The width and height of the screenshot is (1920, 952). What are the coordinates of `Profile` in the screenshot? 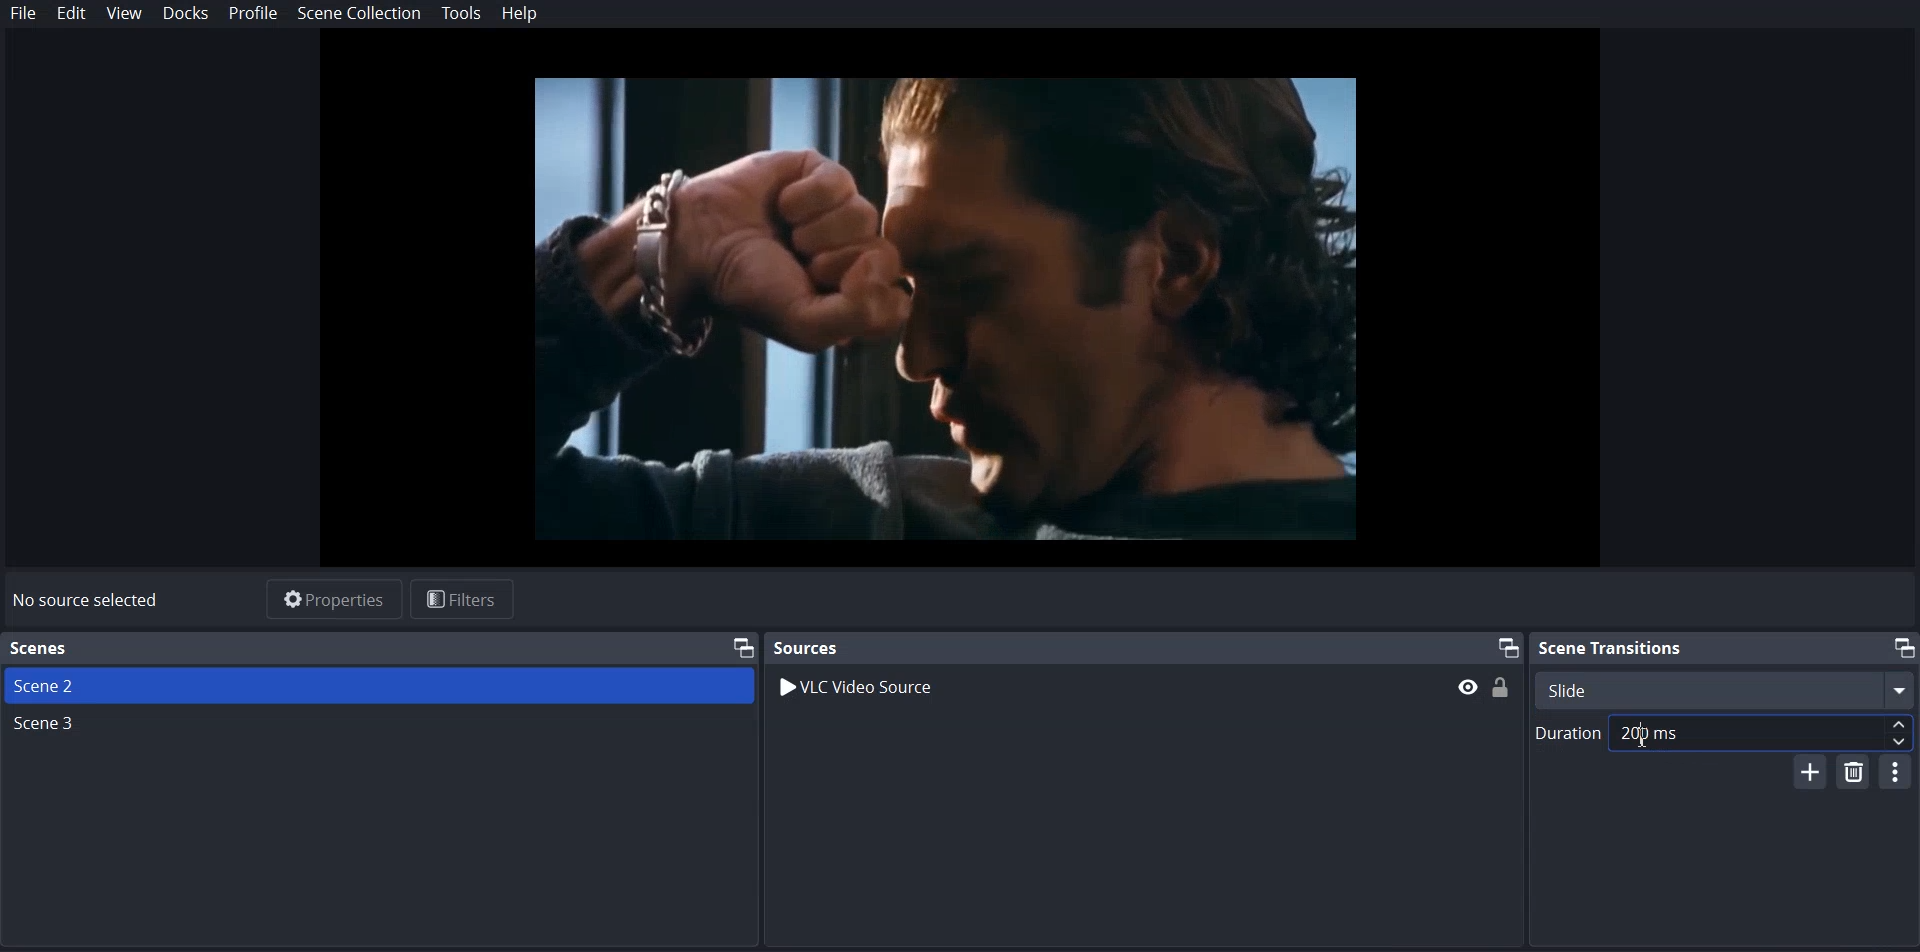 It's located at (253, 14).